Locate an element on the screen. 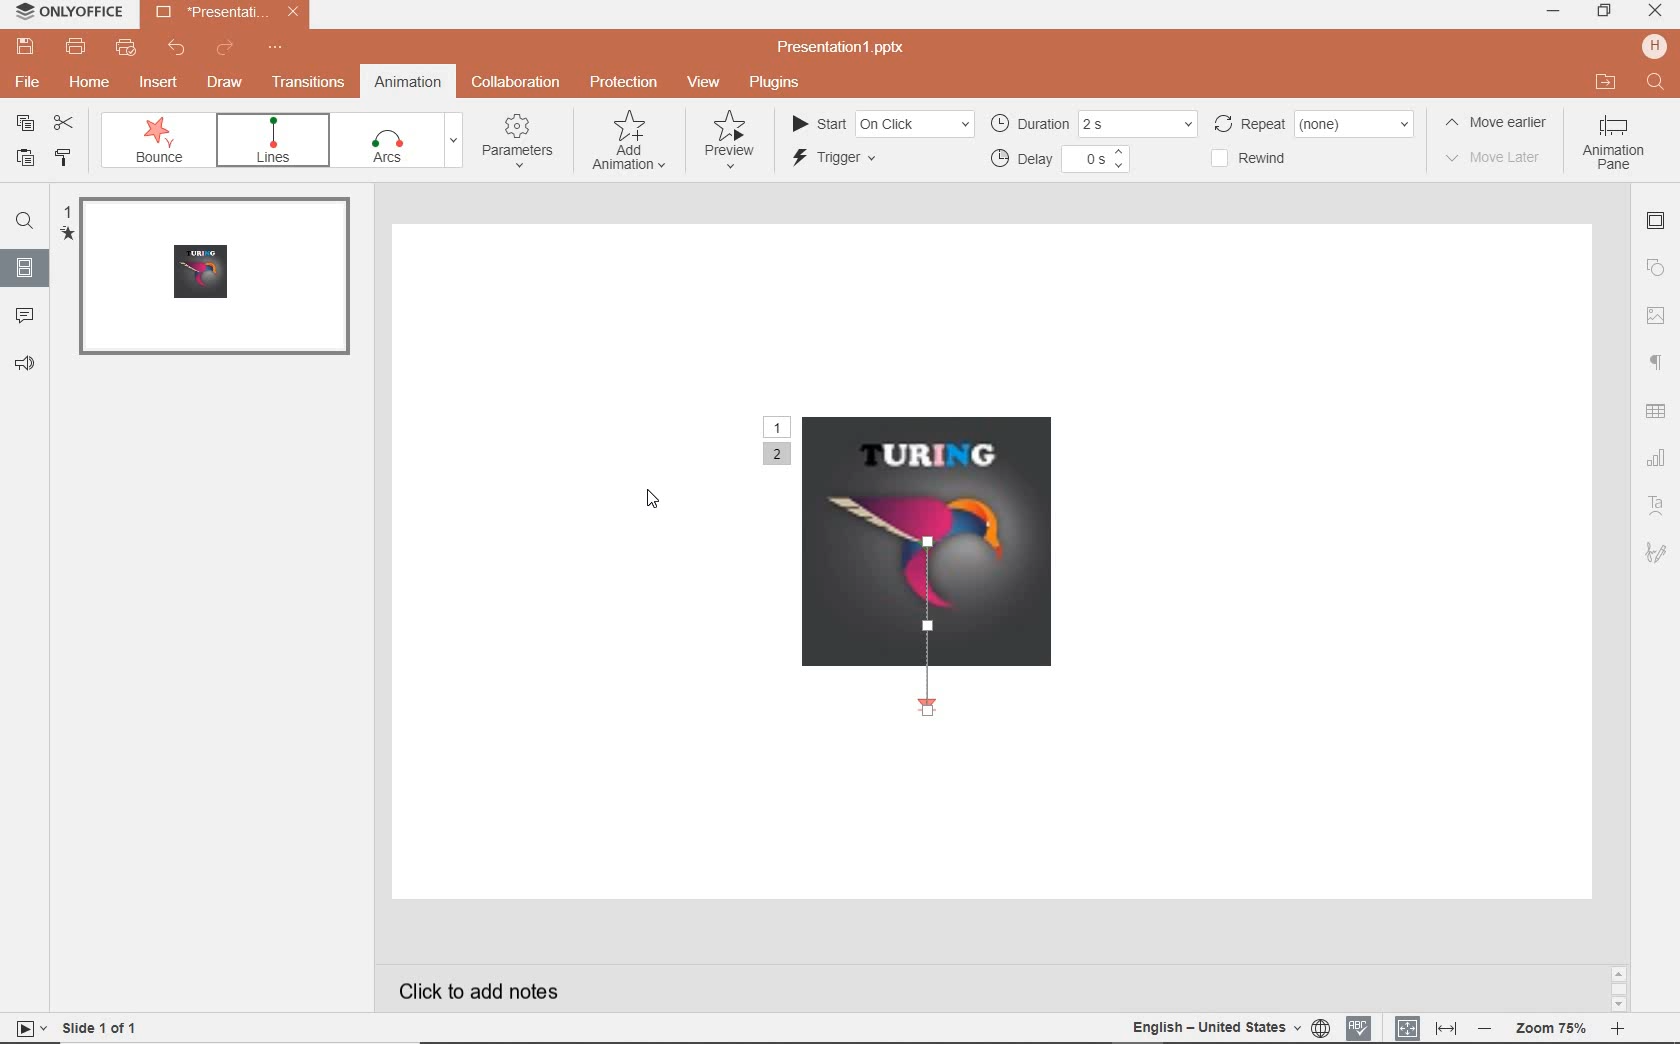 The image size is (1680, 1044). slide settings is located at coordinates (1656, 221).